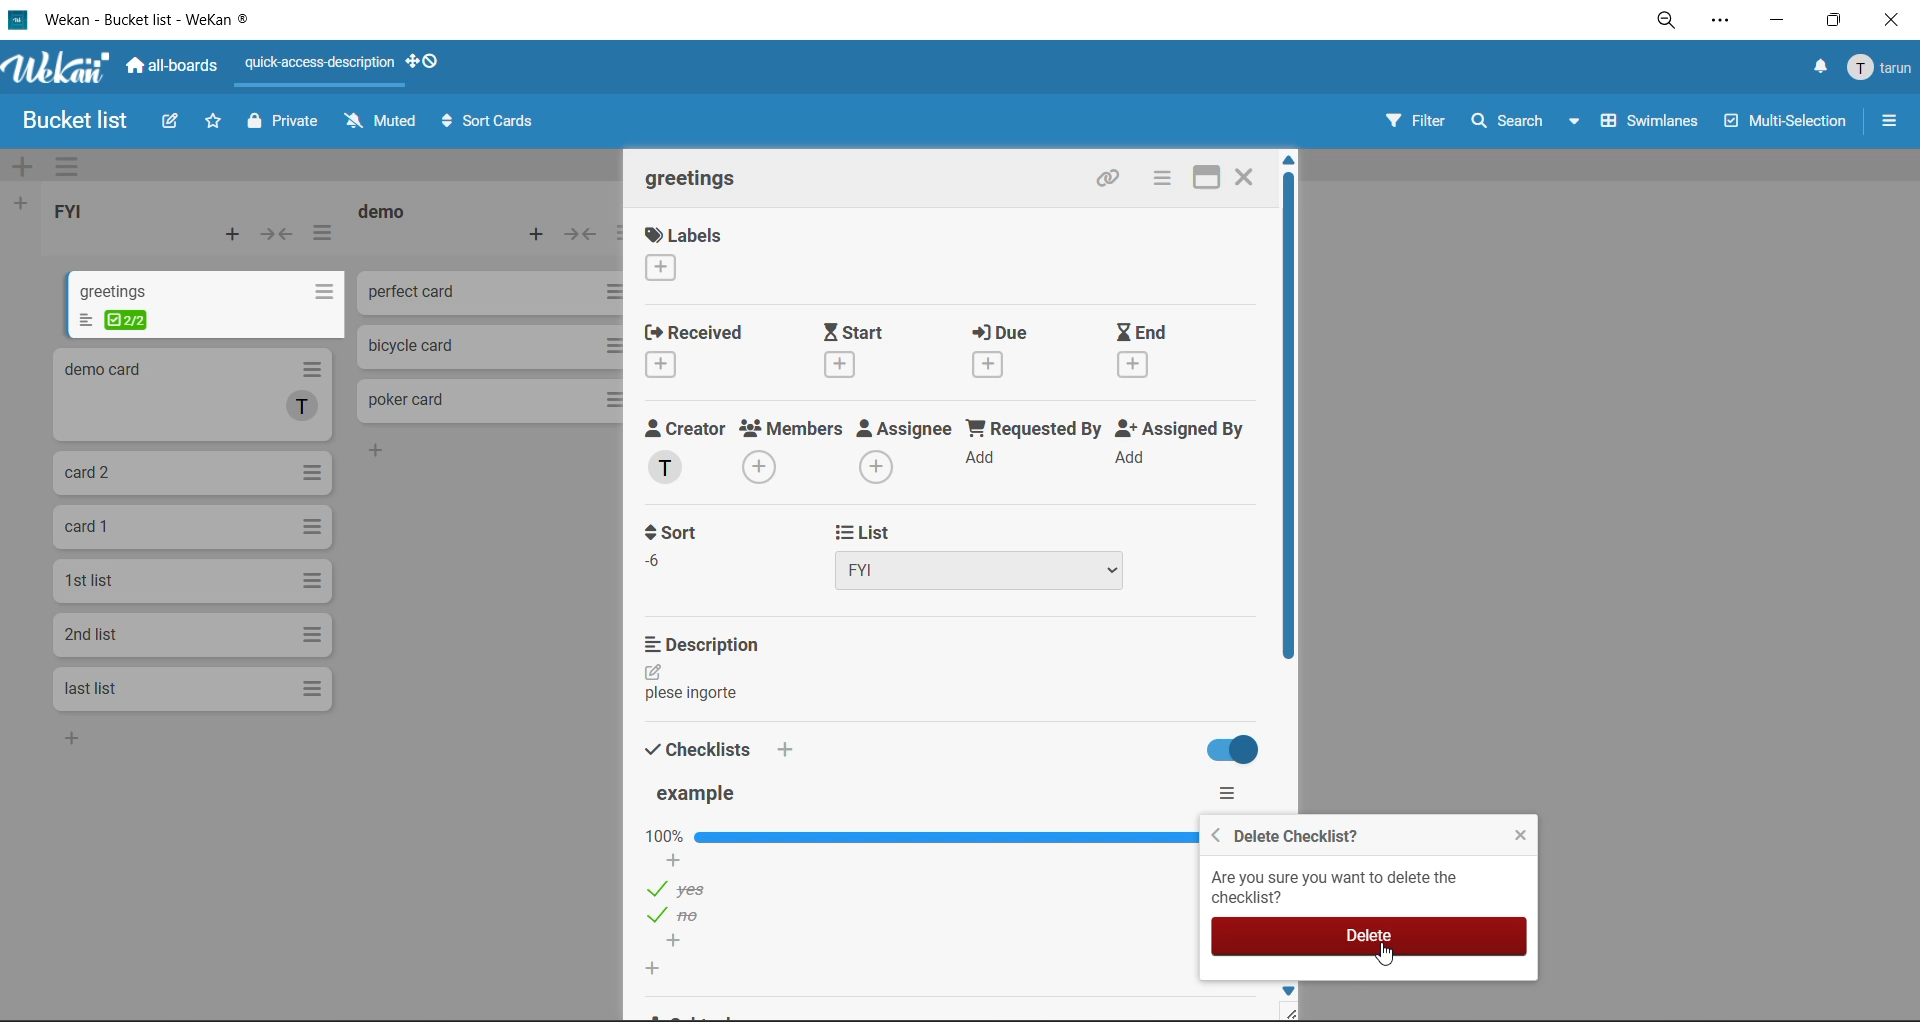 The width and height of the screenshot is (1920, 1022). I want to click on all boards, so click(180, 70).